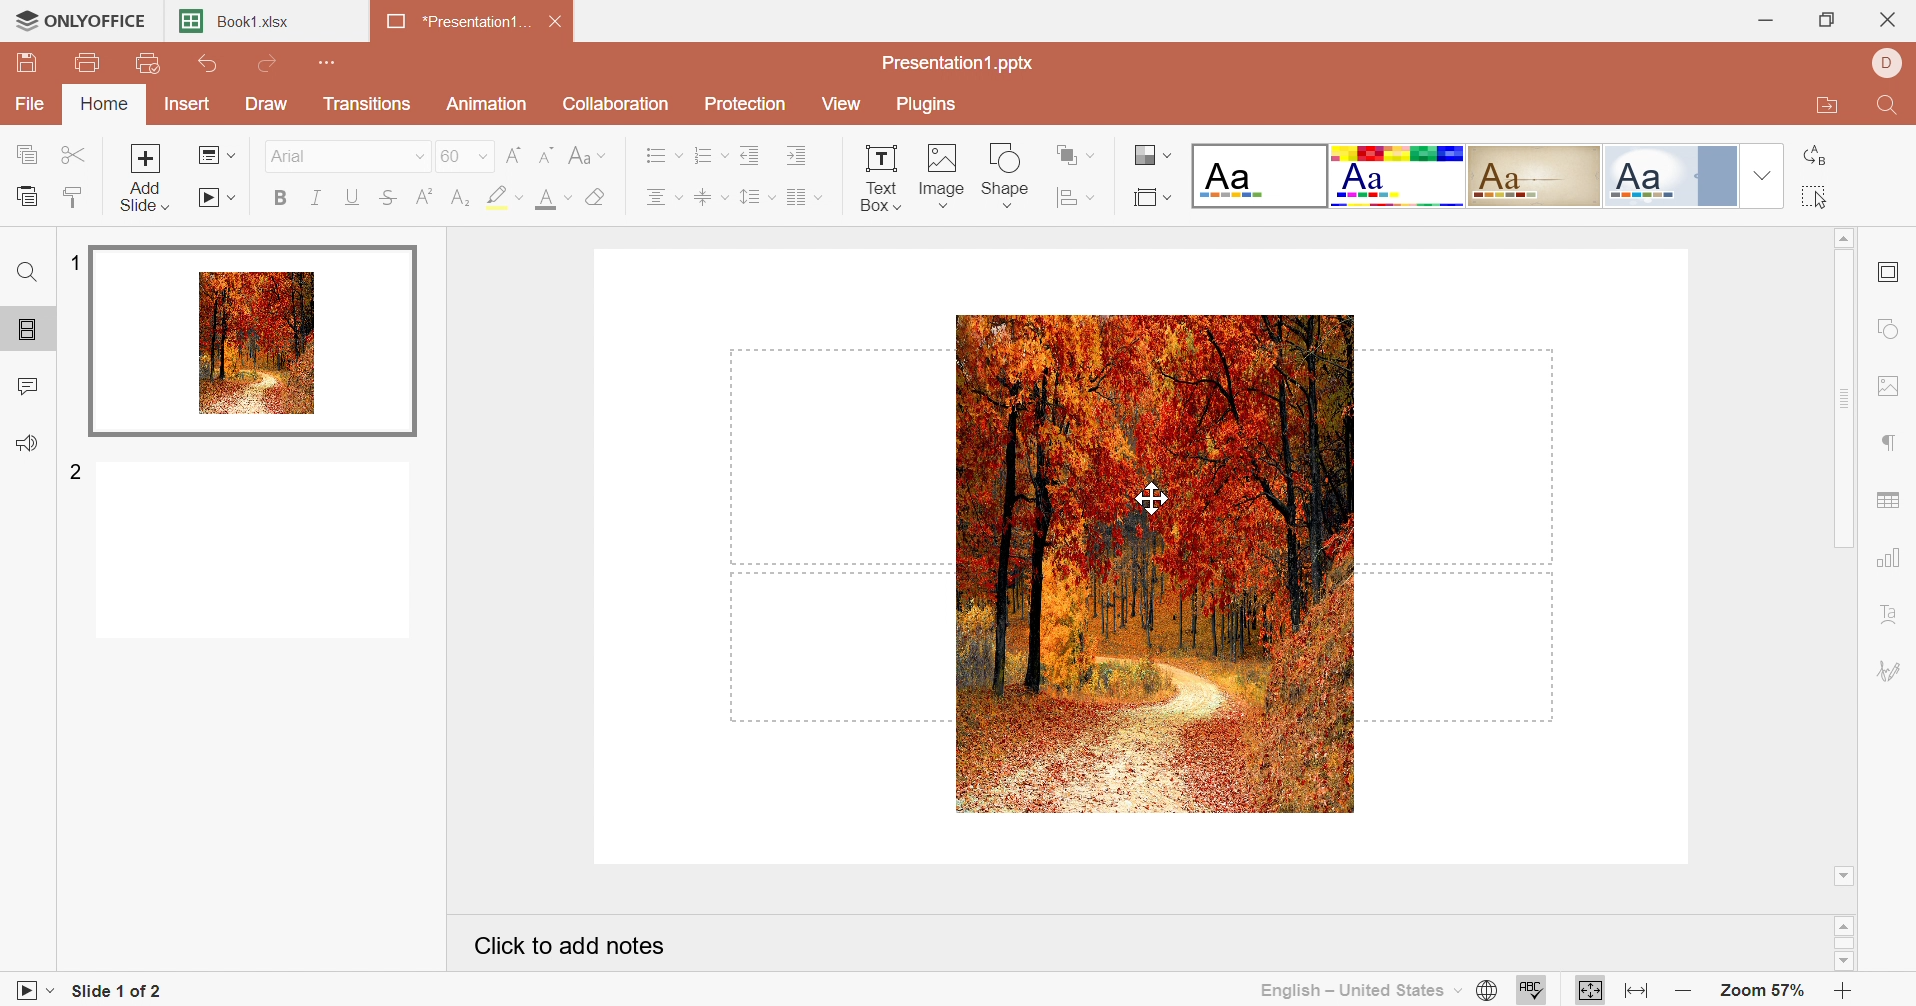 The height and width of the screenshot is (1006, 1916). Describe the element at coordinates (31, 104) in the screenshot. I see `File` at that location.